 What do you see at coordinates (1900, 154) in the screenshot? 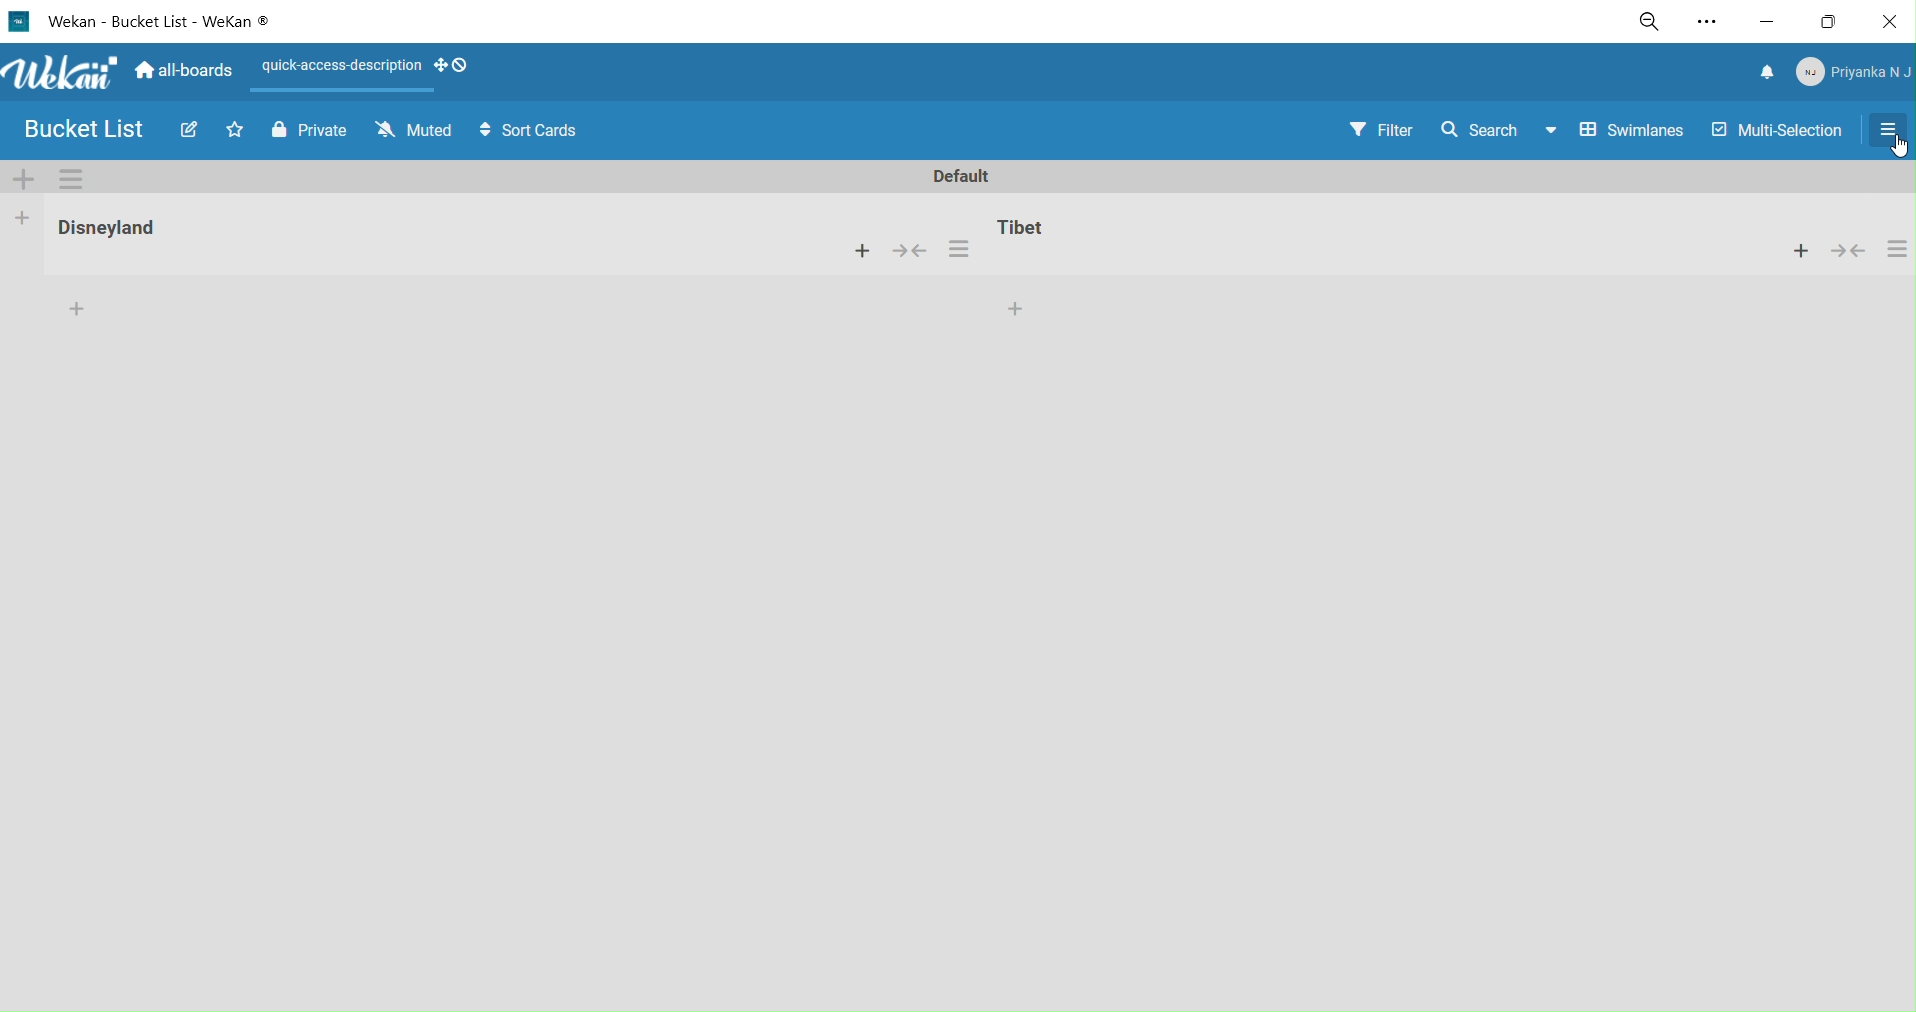
I see `cursor` at bounding box center [1900, 154].